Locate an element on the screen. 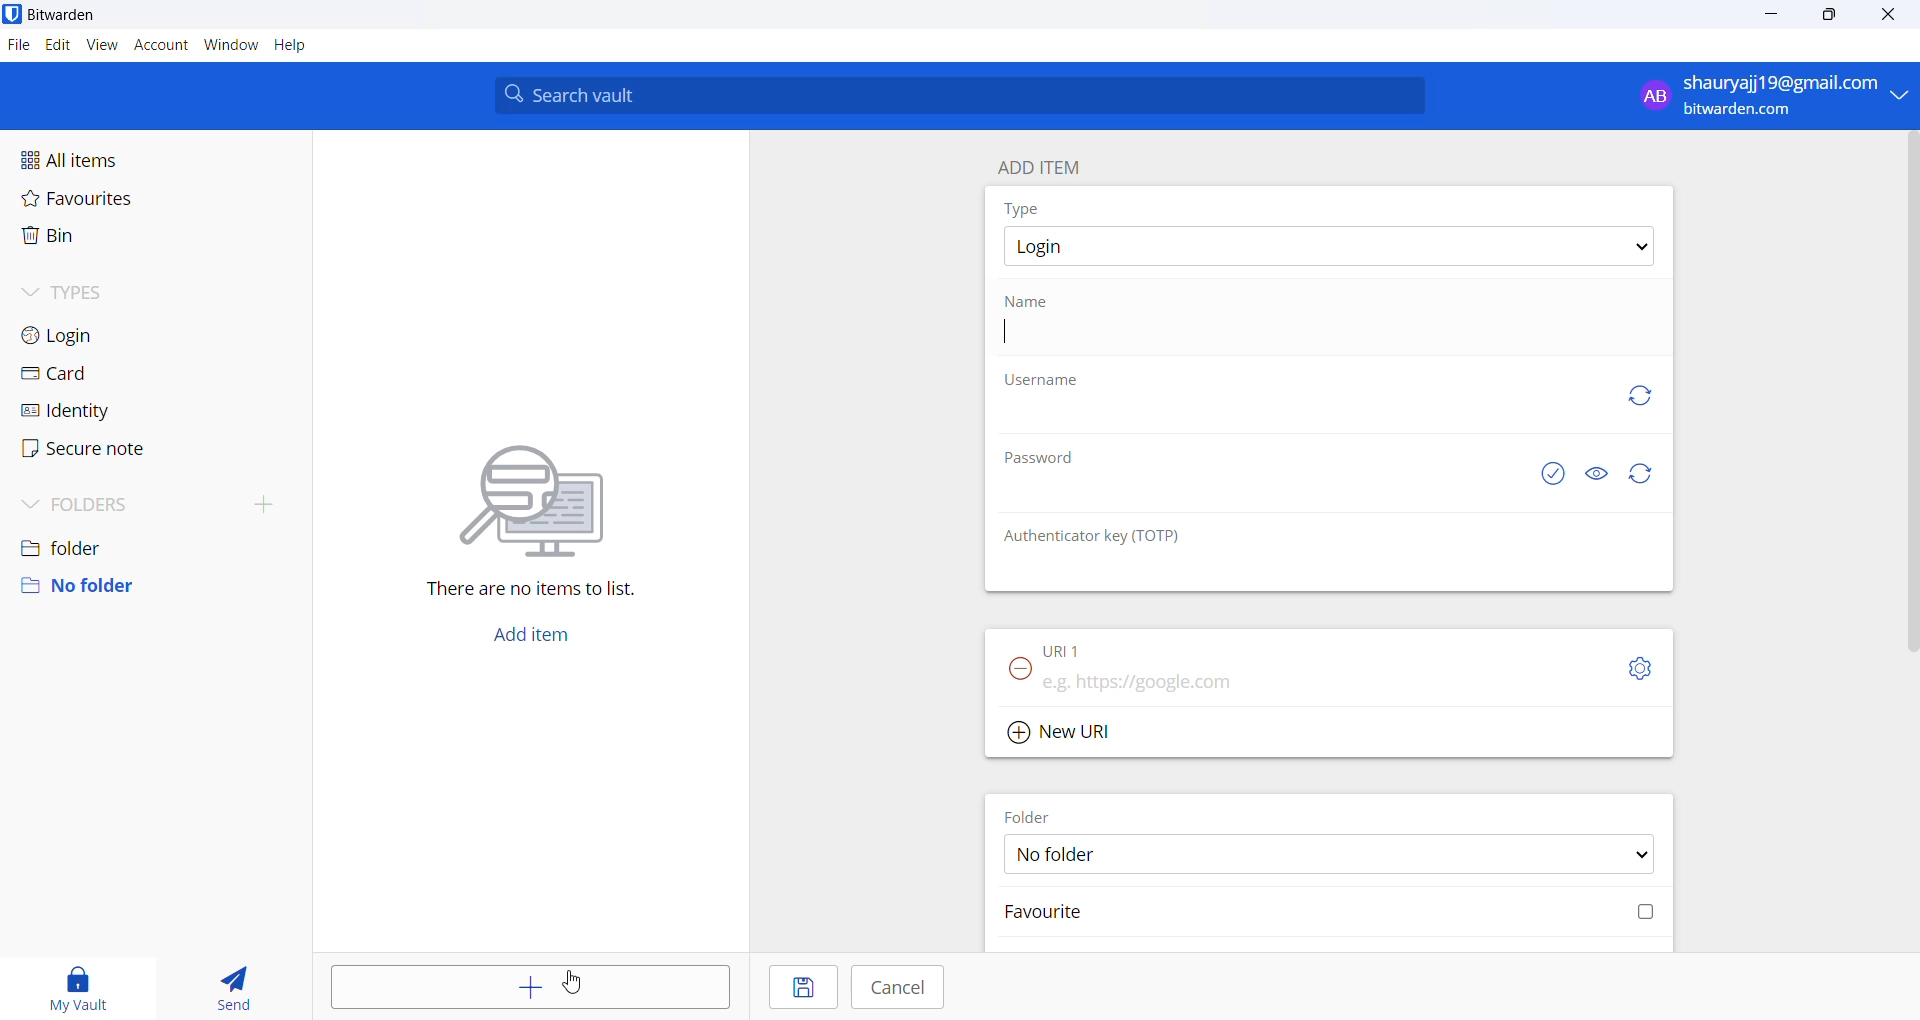  send is located at coordinates (236, 985).